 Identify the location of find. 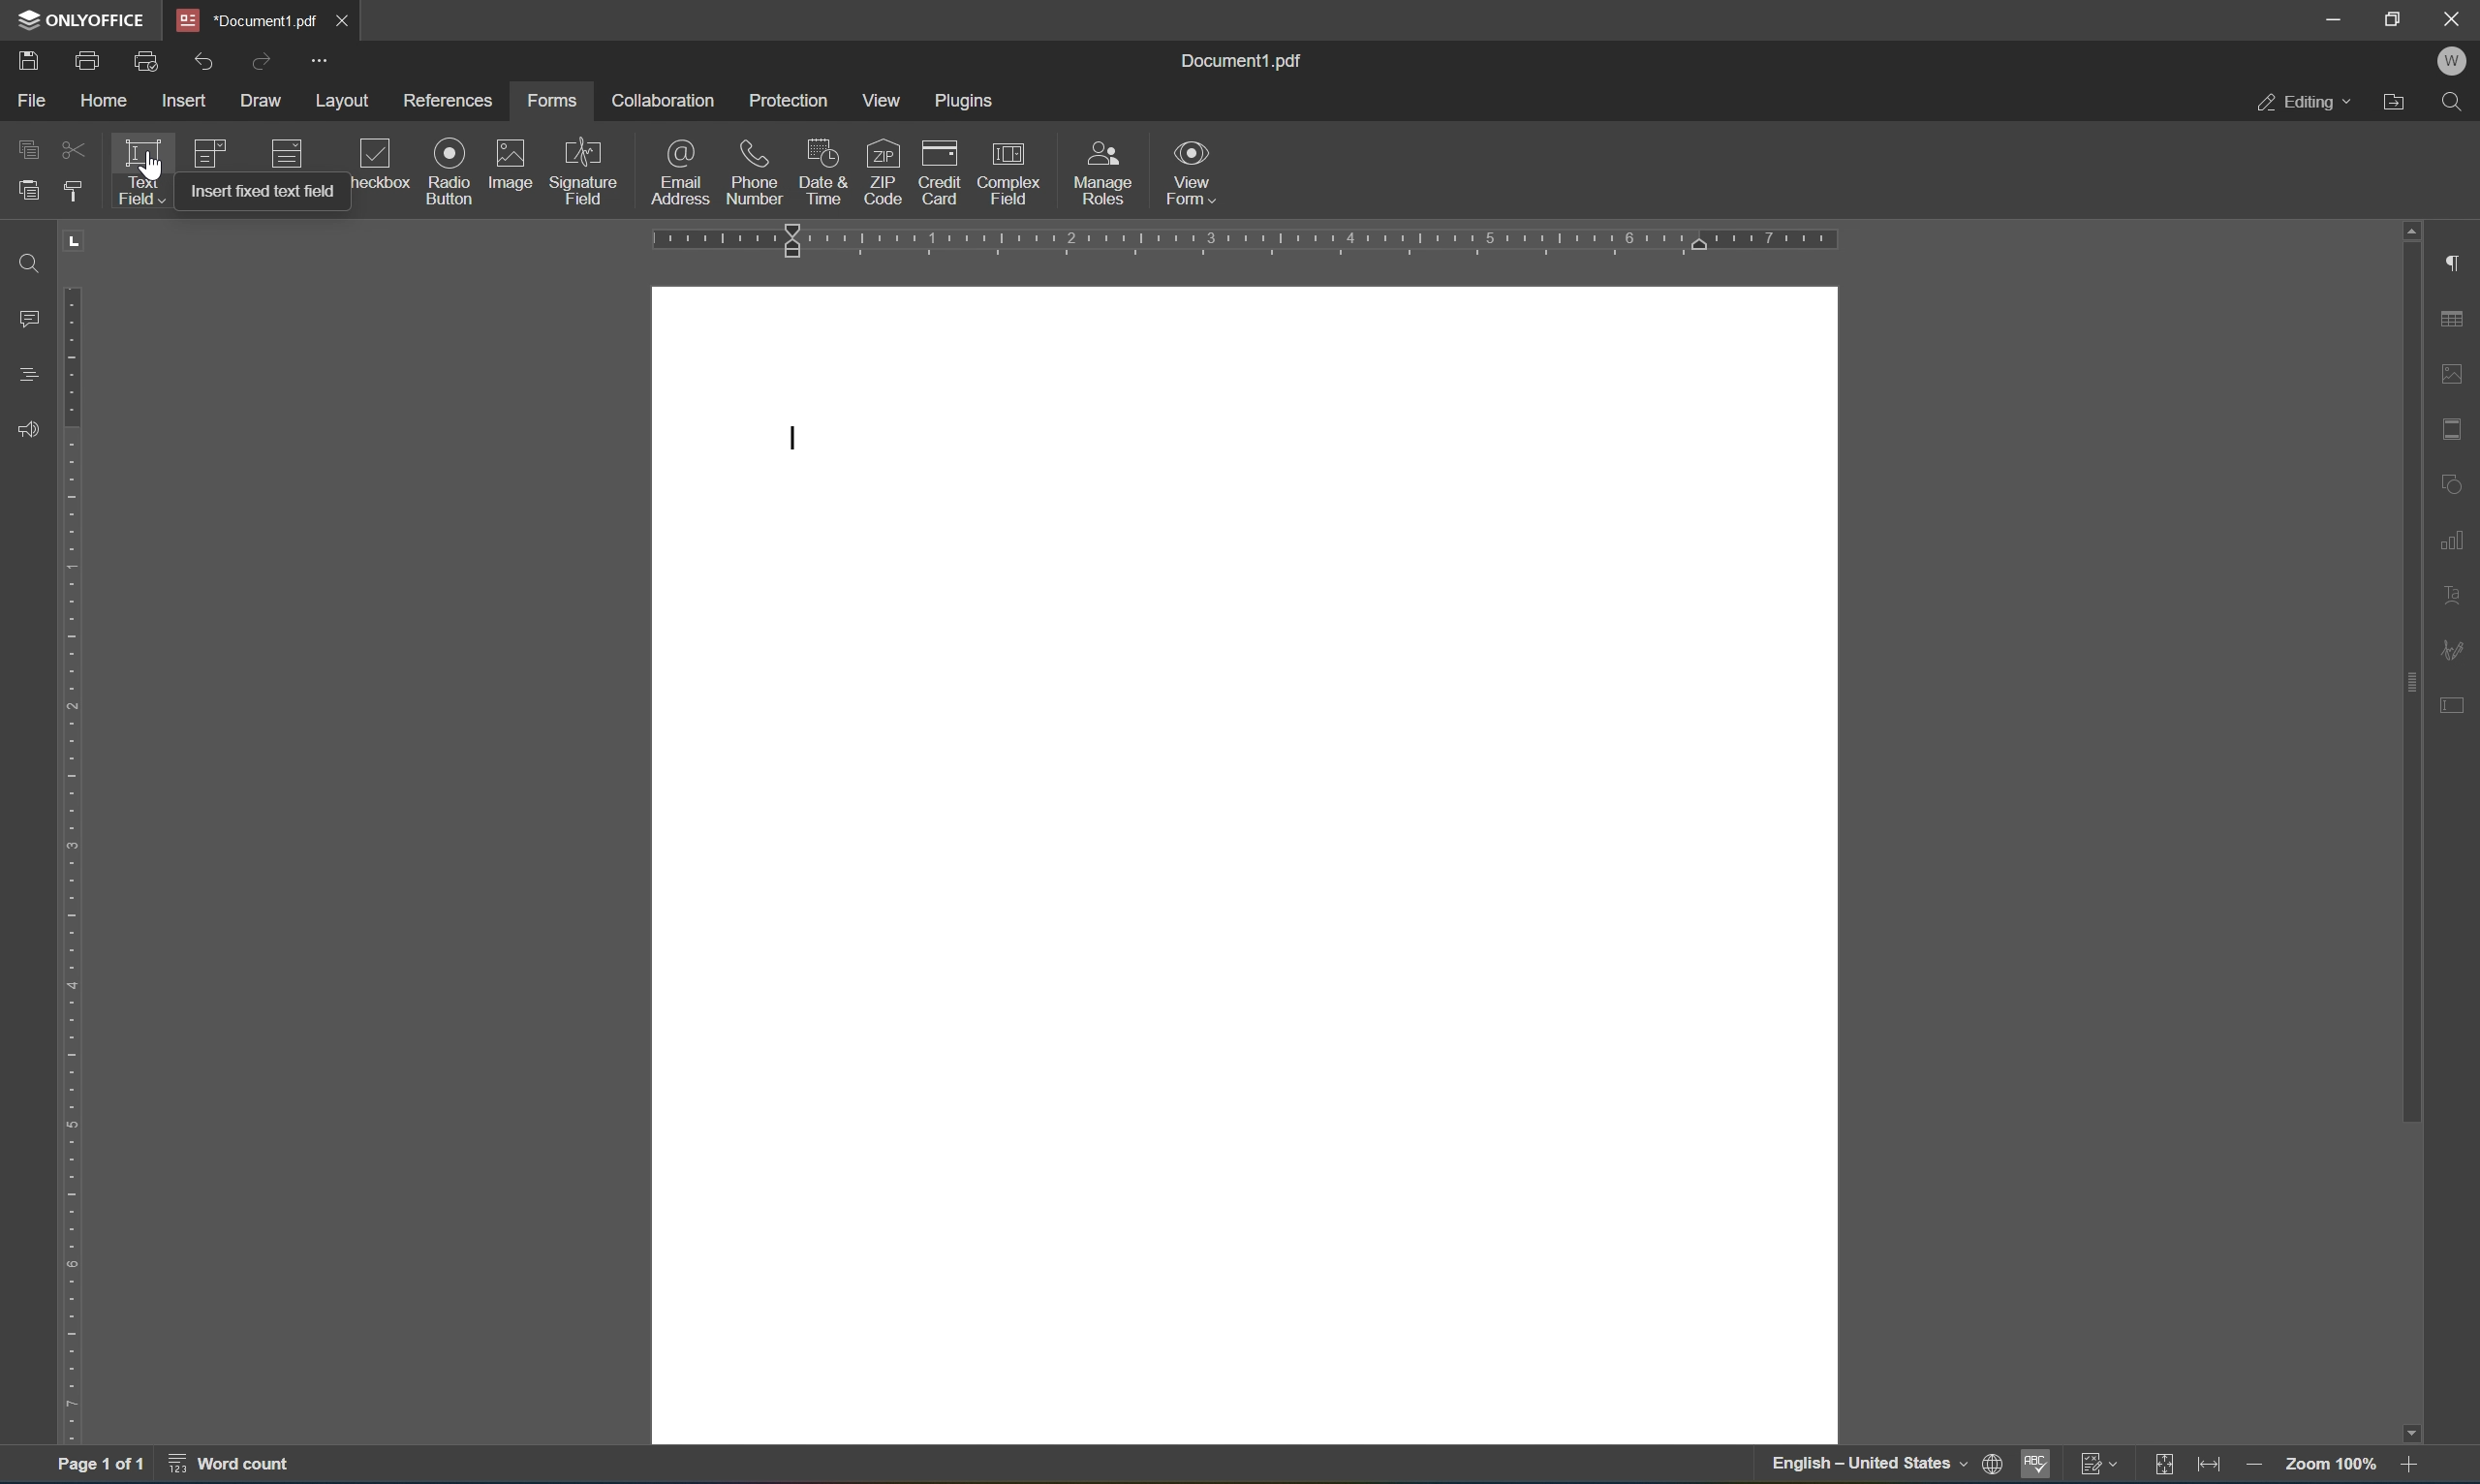
(28, 262).